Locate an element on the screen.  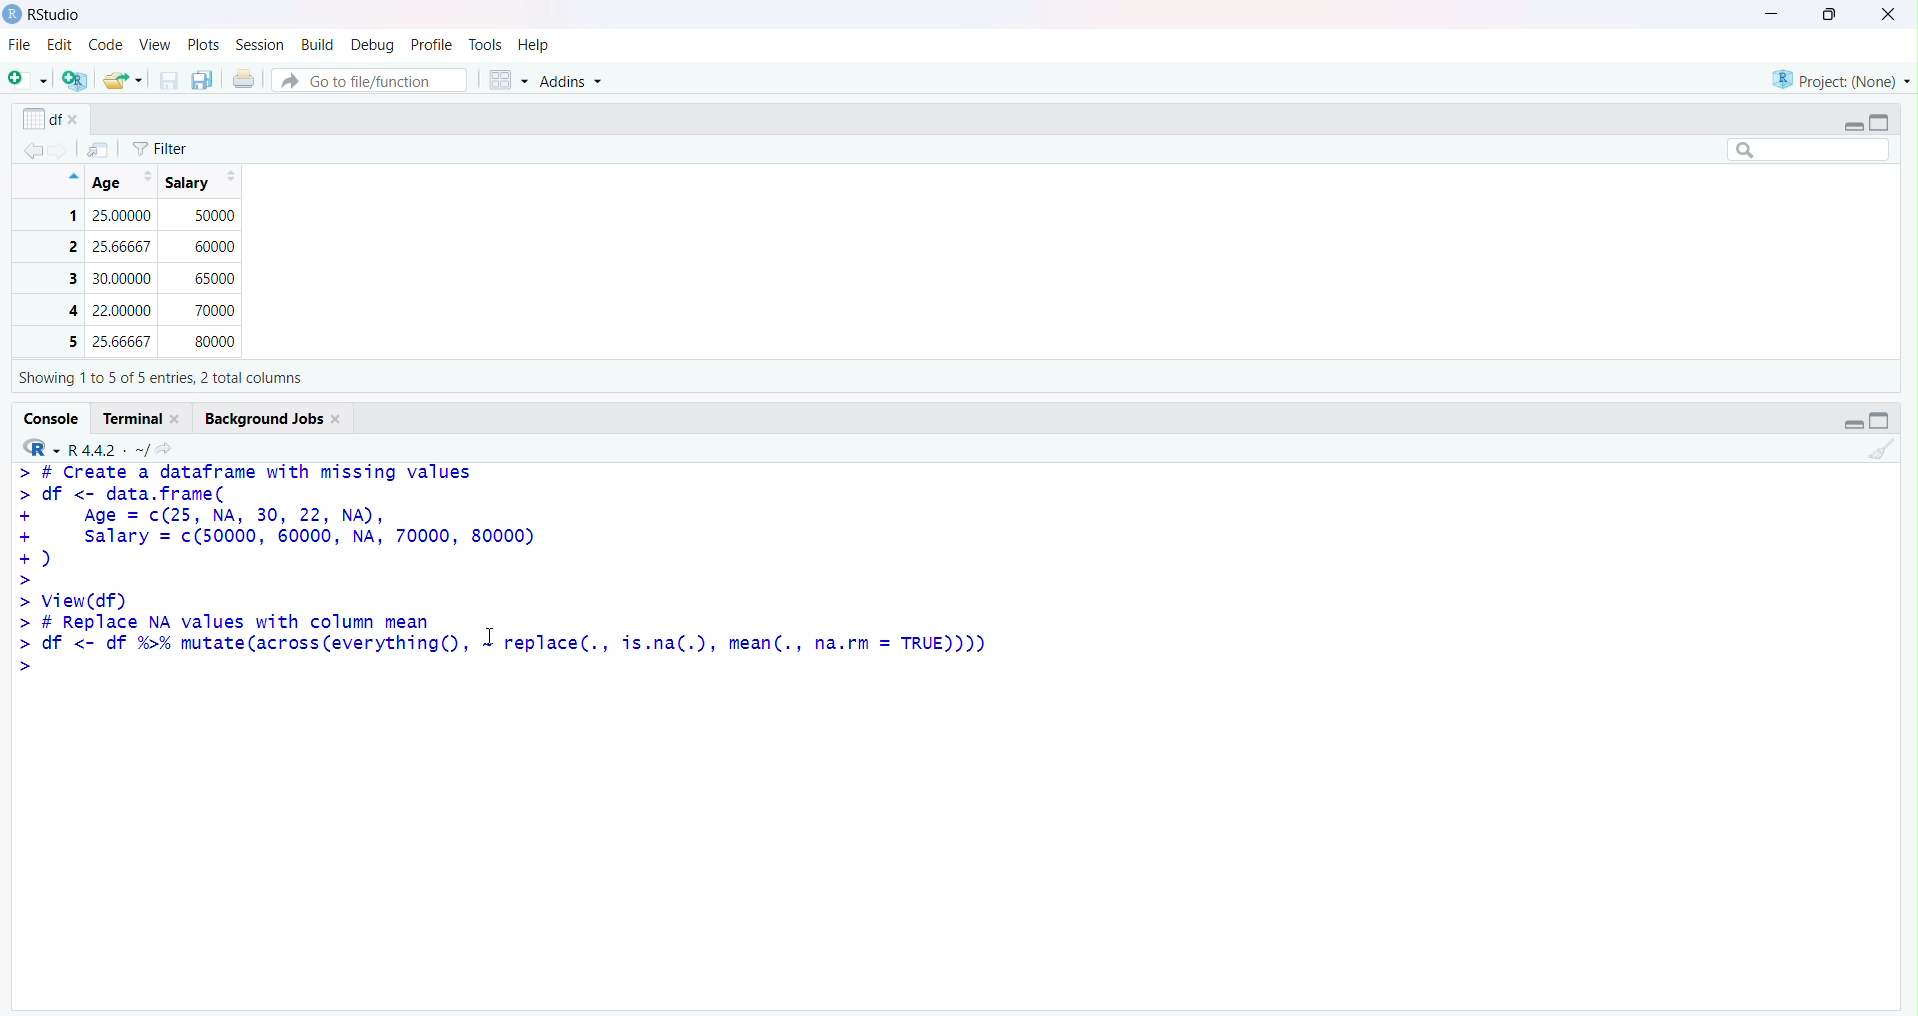
Salary is located at coordinates (196, 179).